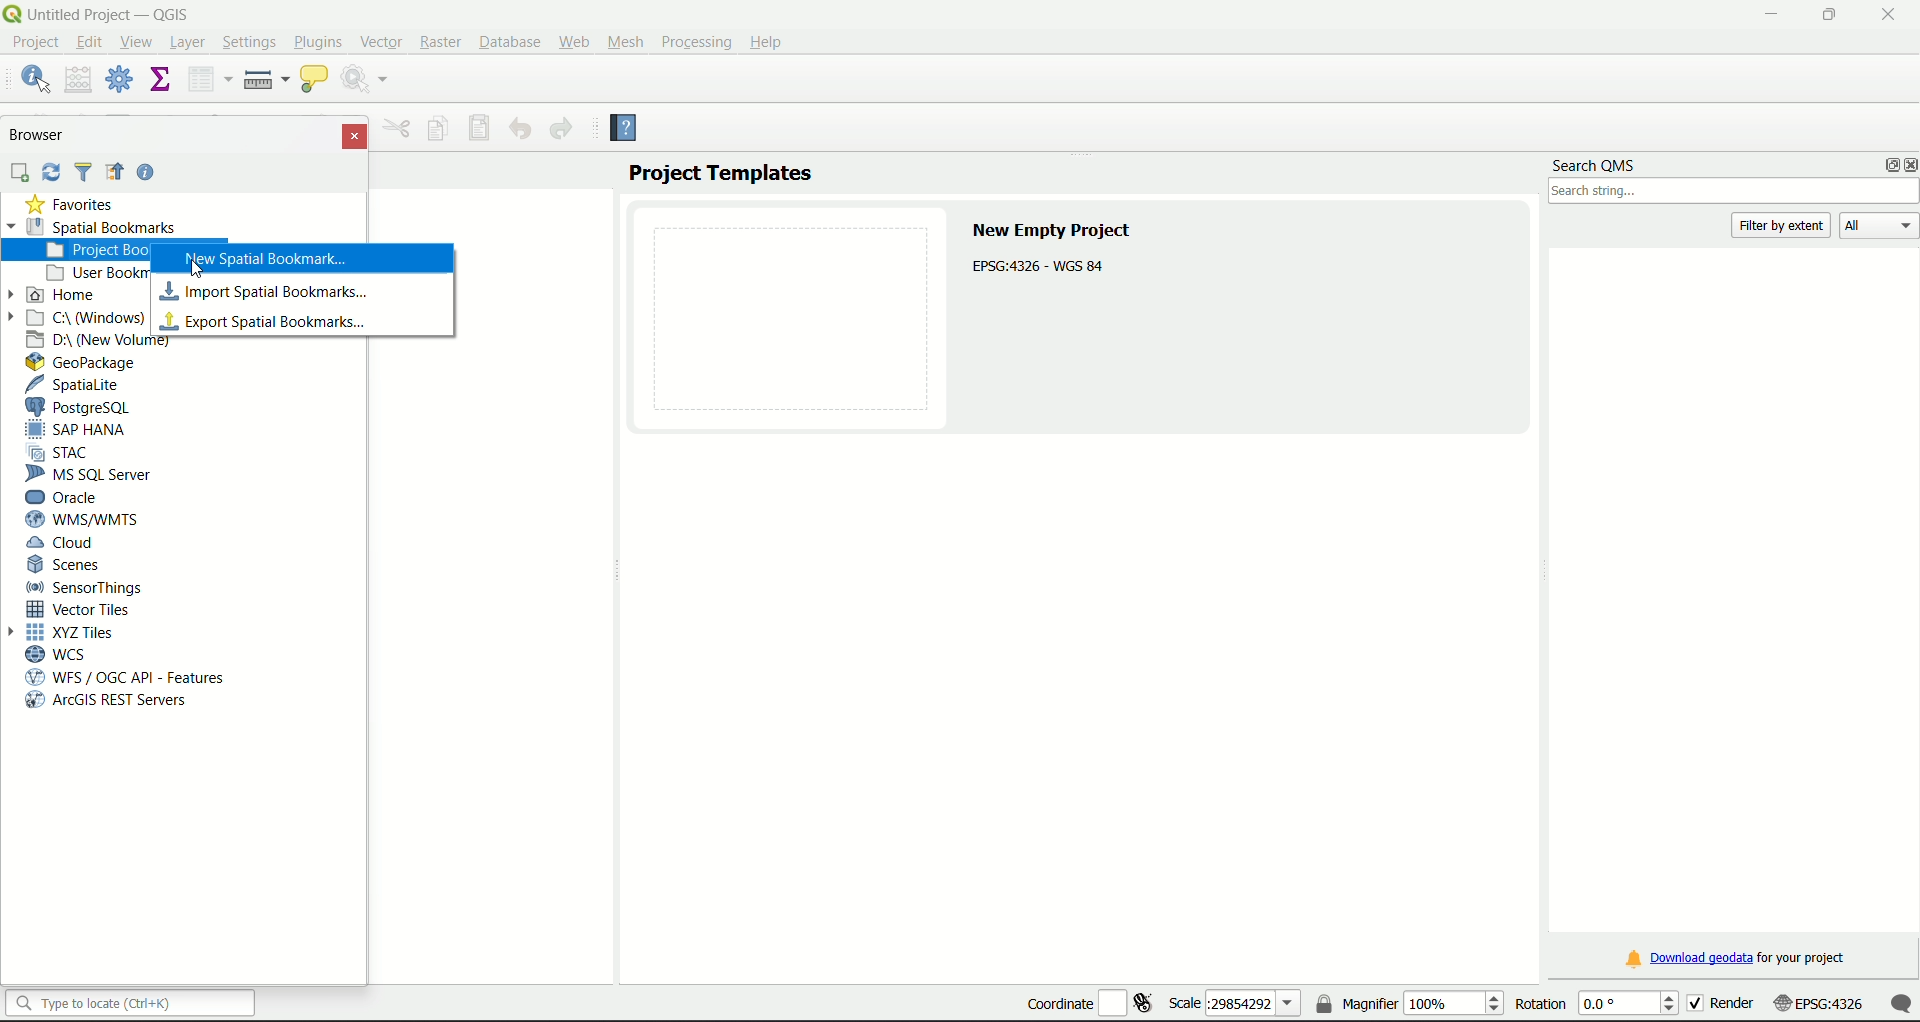 Image resolution: width=1920 pixels, height=1022 pixels. What do you see at coordinates (626, 42) in the screenshot?
I see `Mesh` at bounding box center [626, 42].